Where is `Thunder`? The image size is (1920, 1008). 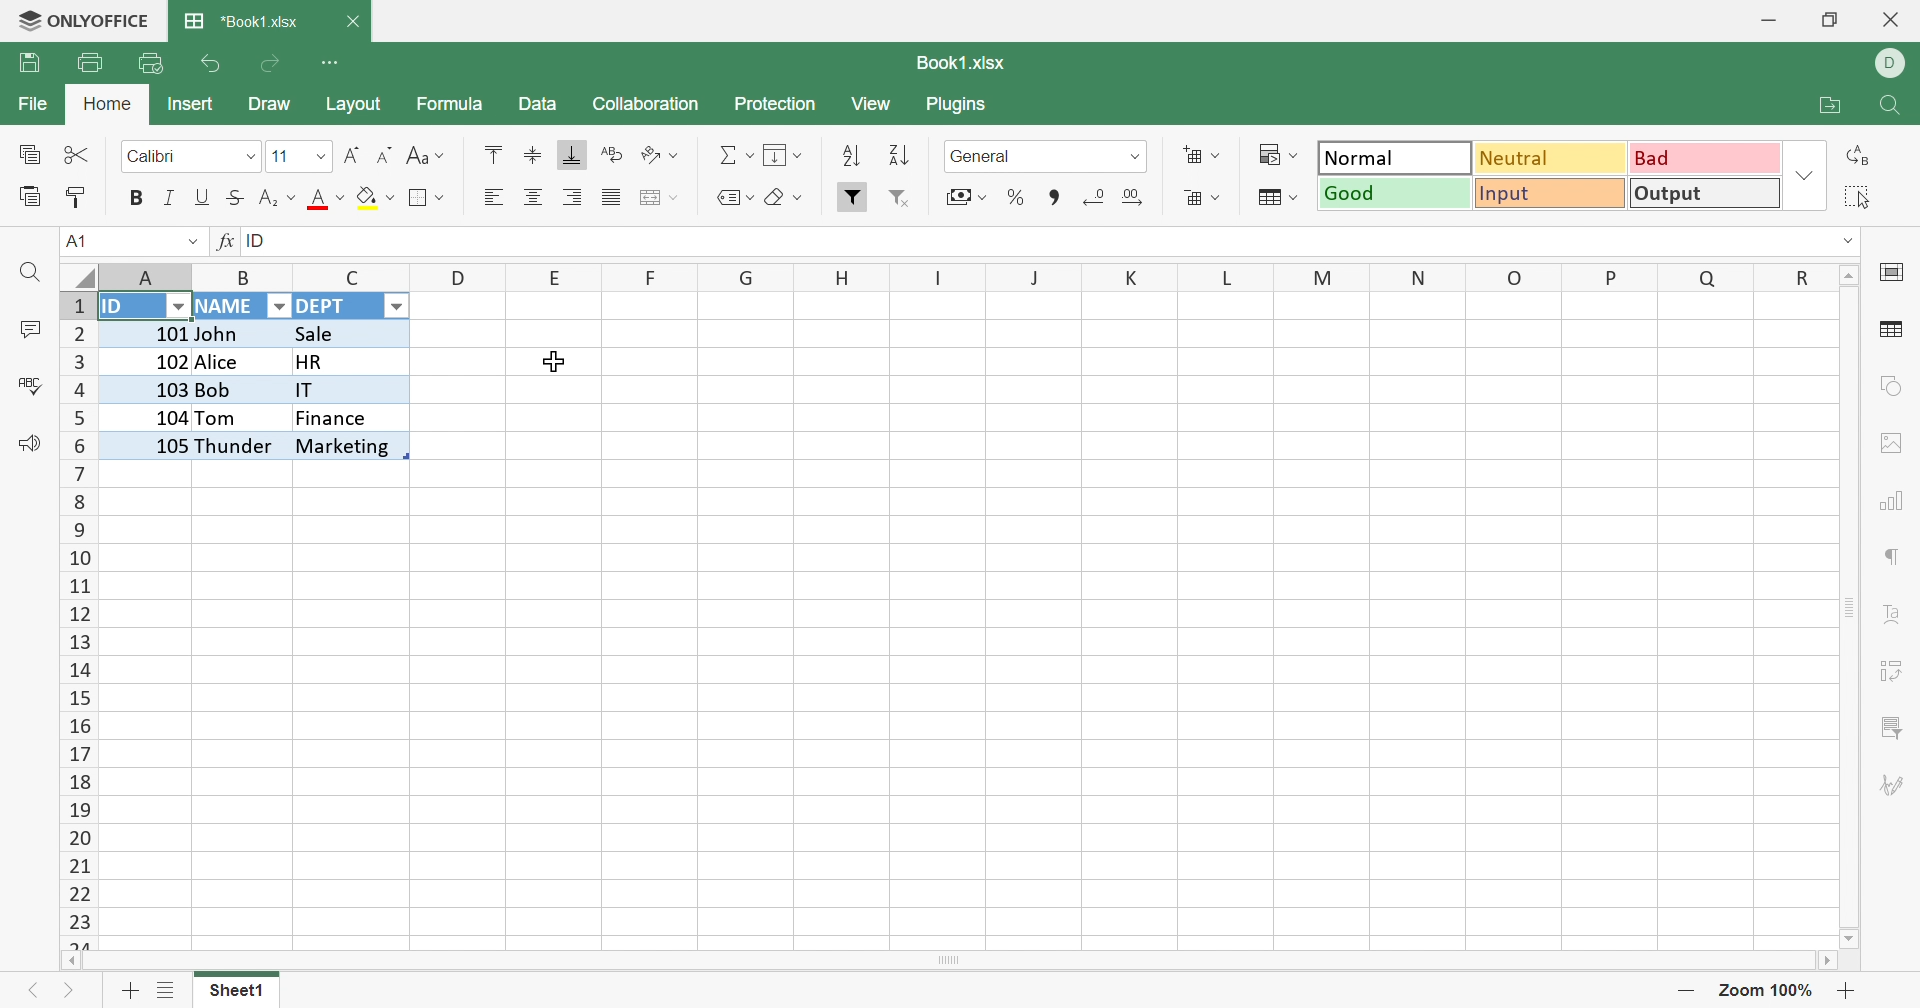 Thunder is located at coordinates (237, 446).